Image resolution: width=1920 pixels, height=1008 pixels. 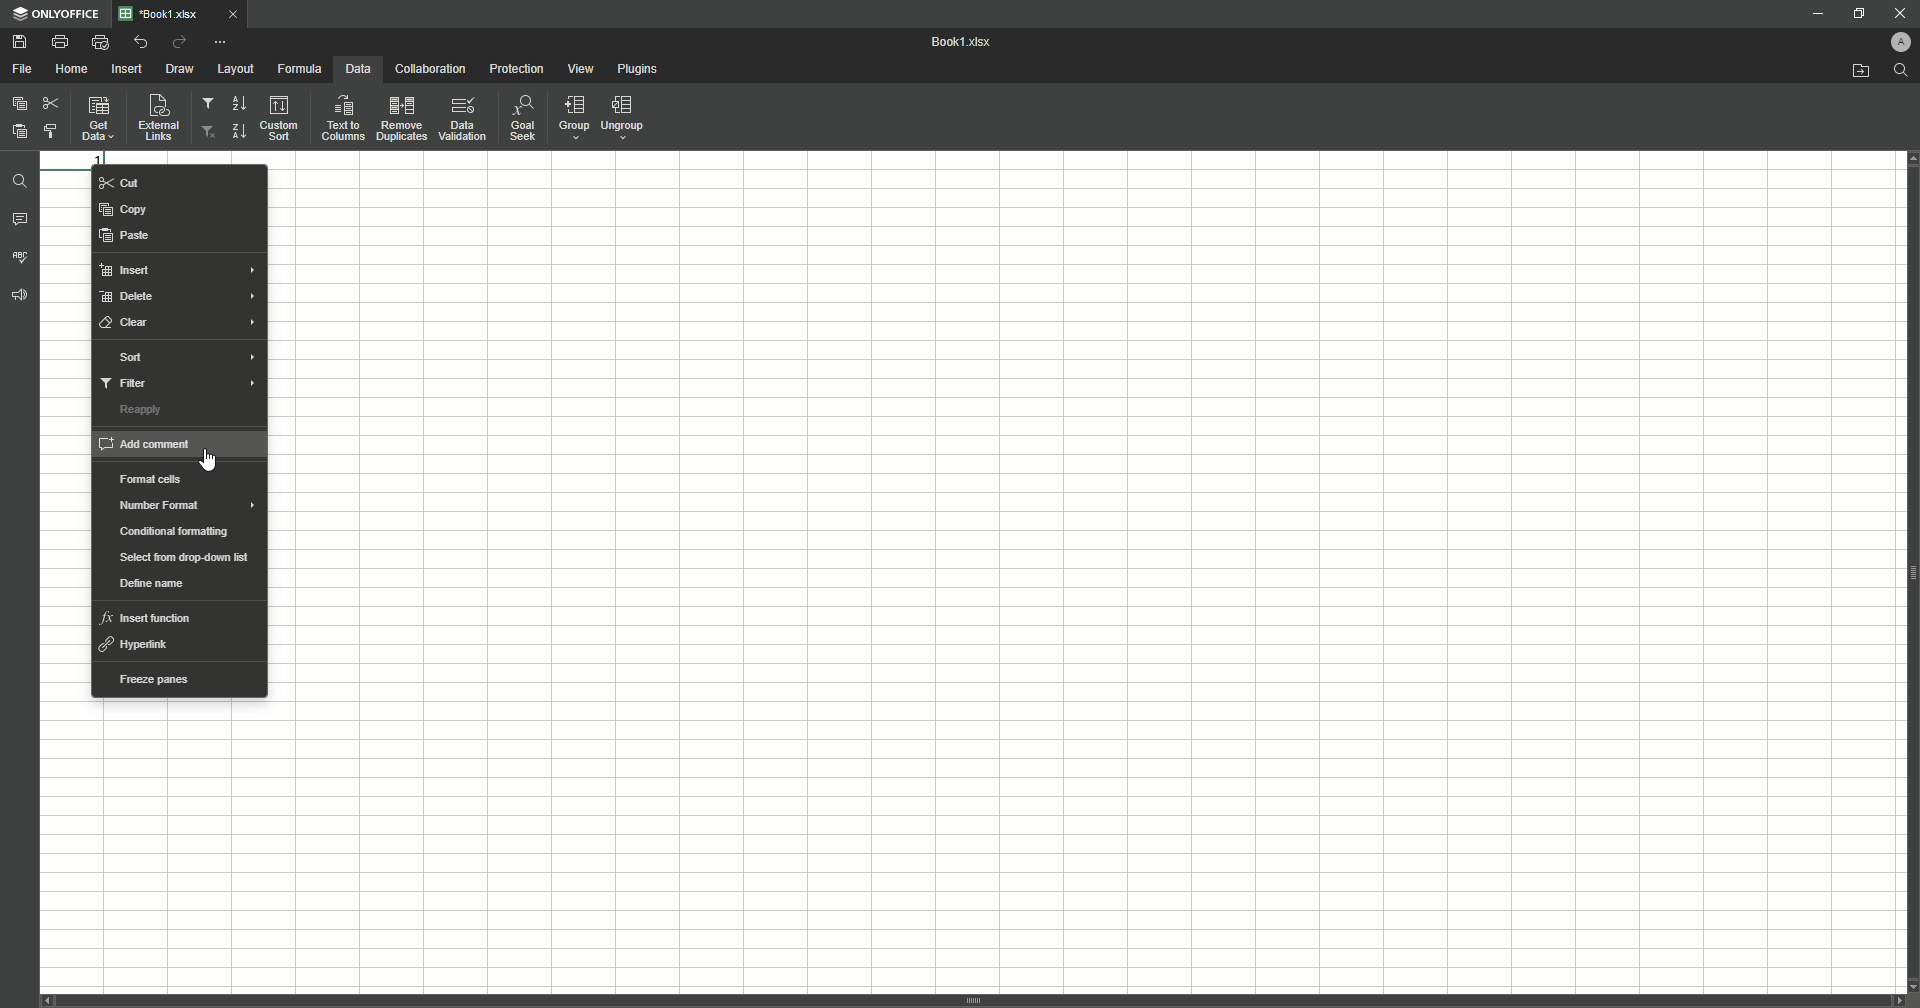 What do you see at coordinates (129, 297) in the screenshot?
I see `Delete` at bounding box center [129, 297].